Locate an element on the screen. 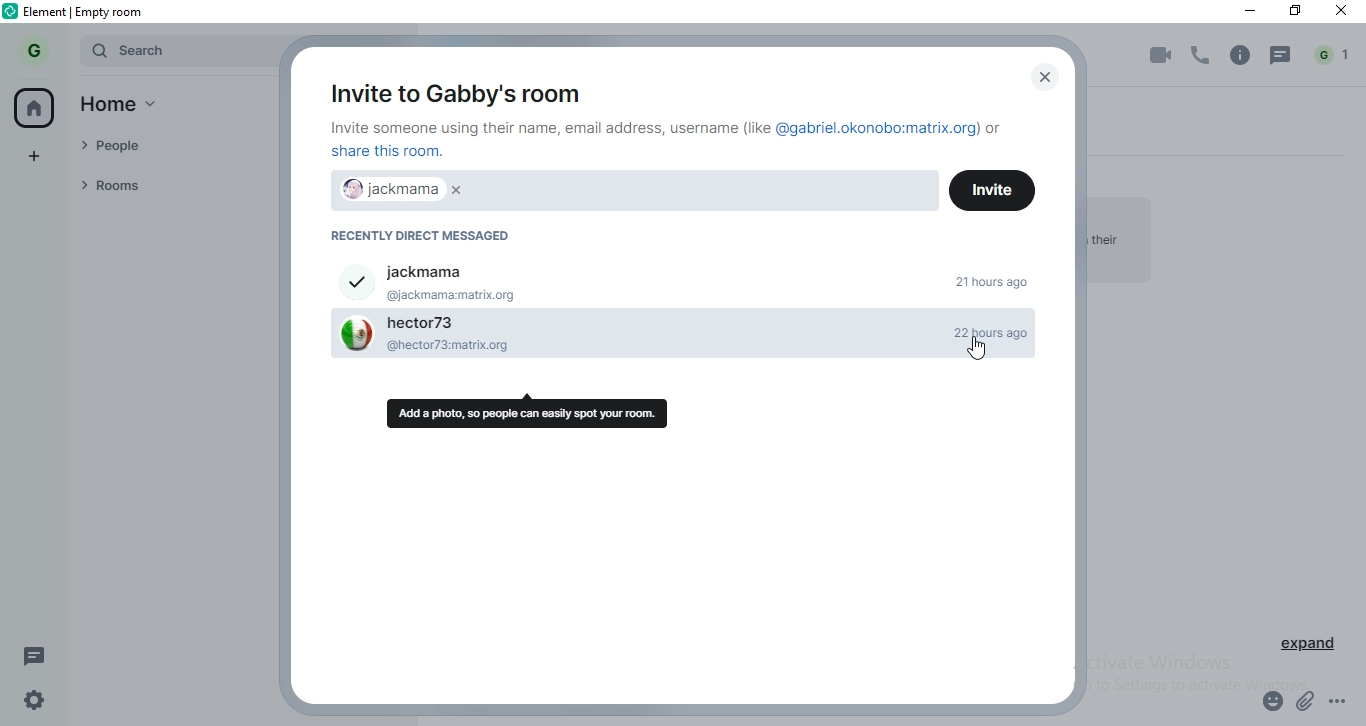 The width and height of the screenshot is (1366, 726). tooltip is located at coordinates (531, 411).